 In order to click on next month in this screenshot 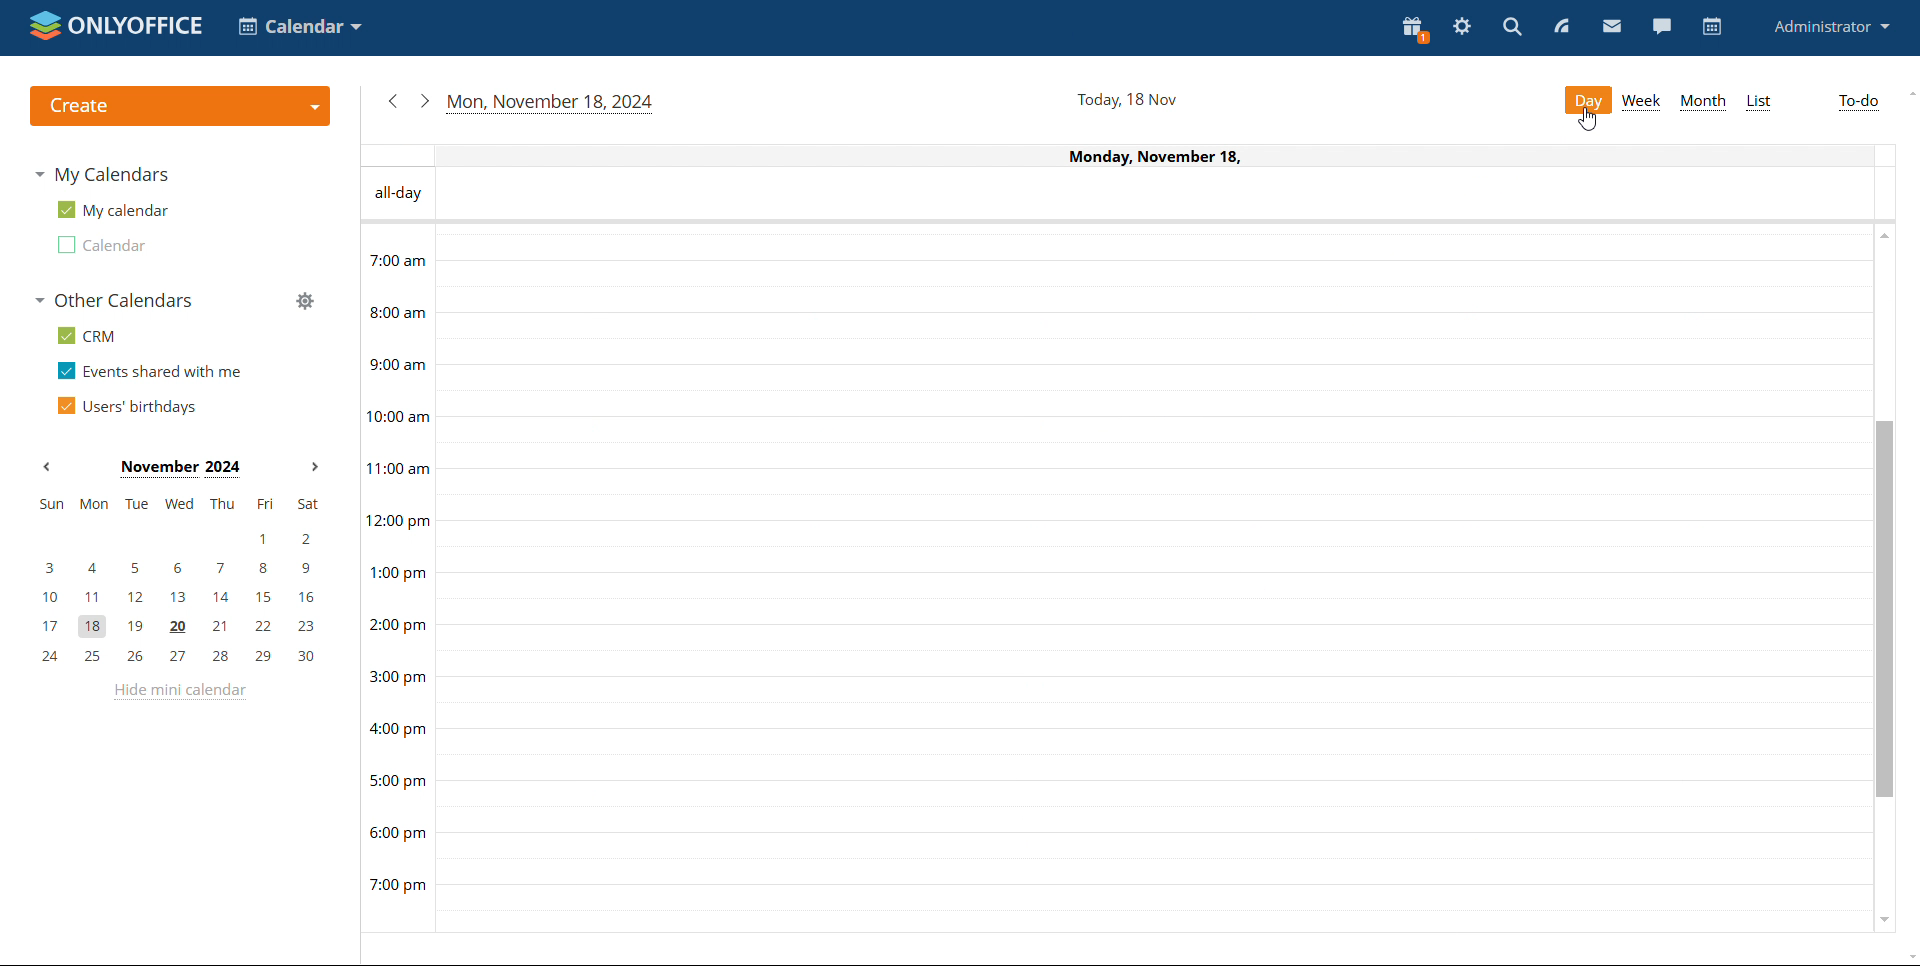, I will do `click(314, 467)`.